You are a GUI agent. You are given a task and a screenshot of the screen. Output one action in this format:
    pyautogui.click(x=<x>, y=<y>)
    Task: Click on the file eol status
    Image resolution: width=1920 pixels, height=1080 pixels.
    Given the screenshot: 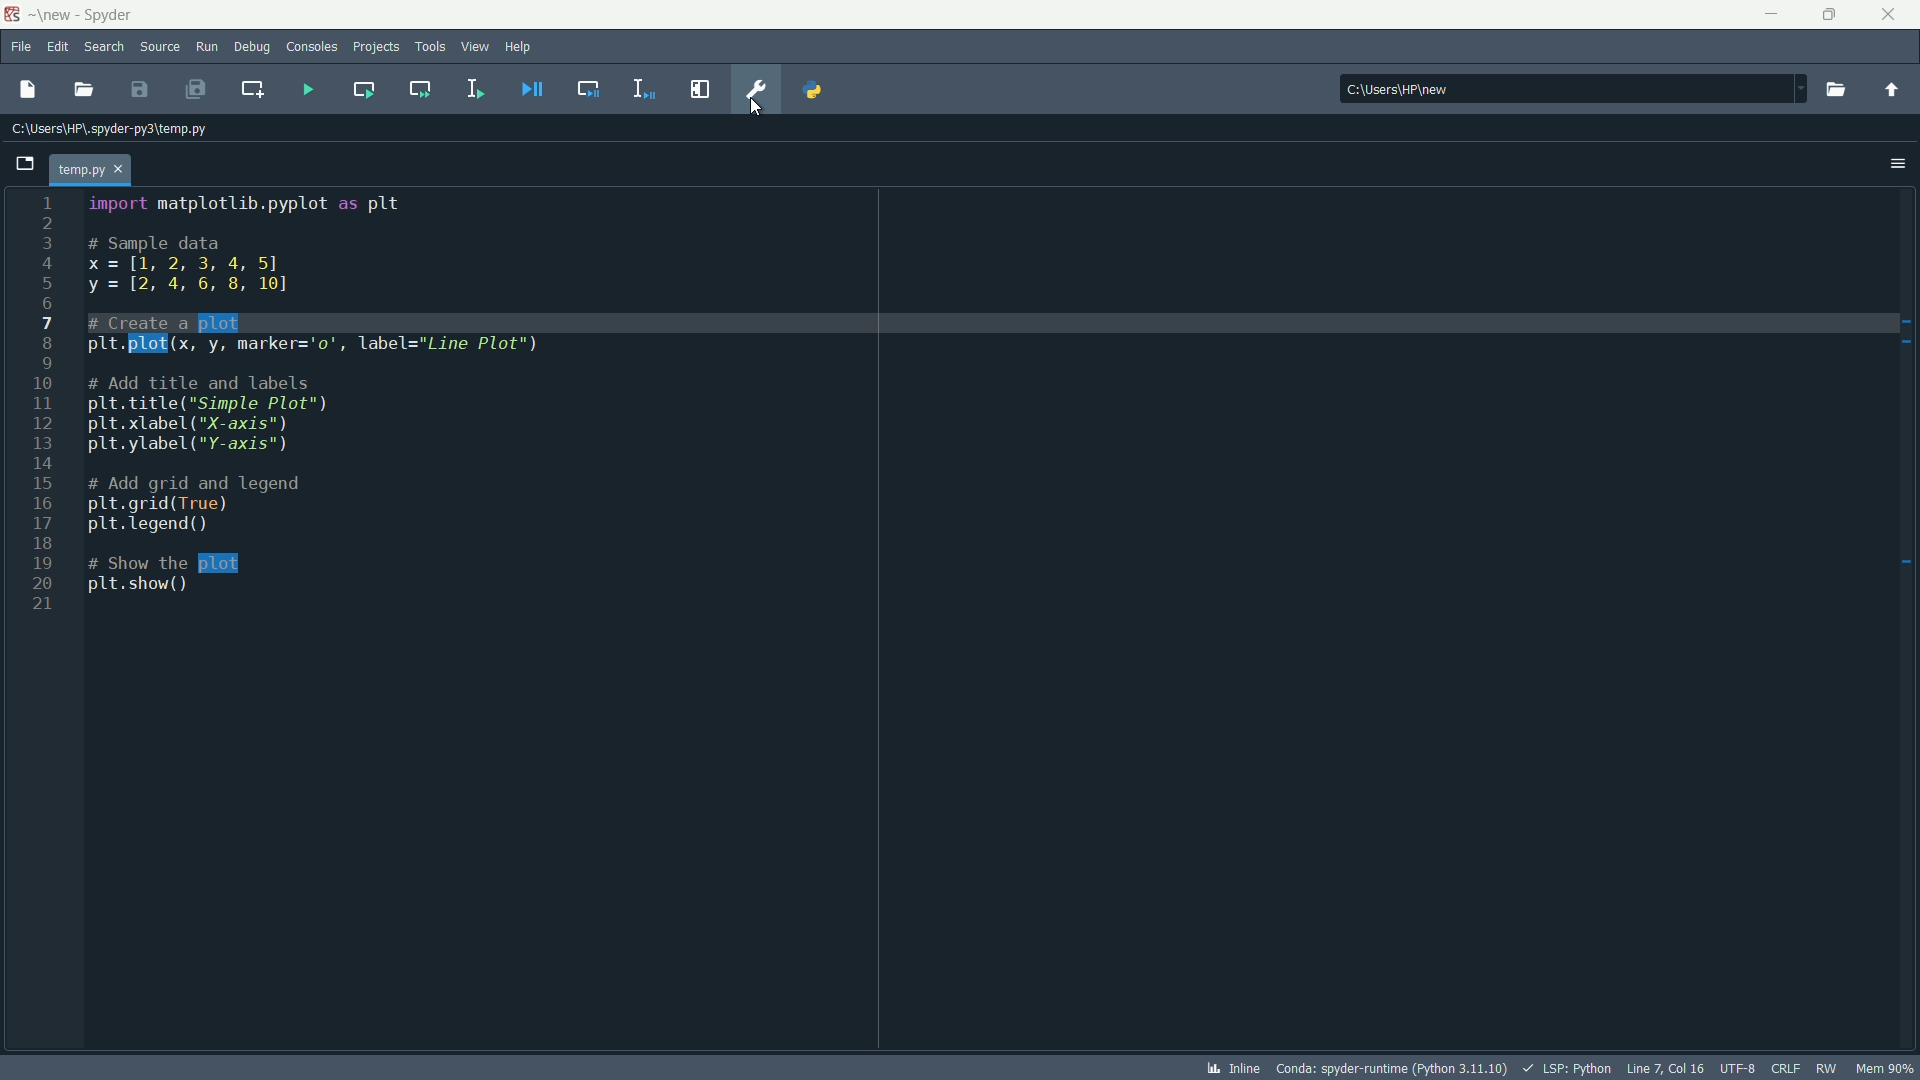 What is the action you would take?
    pyautogui.click(x=1787, y=1068)
    